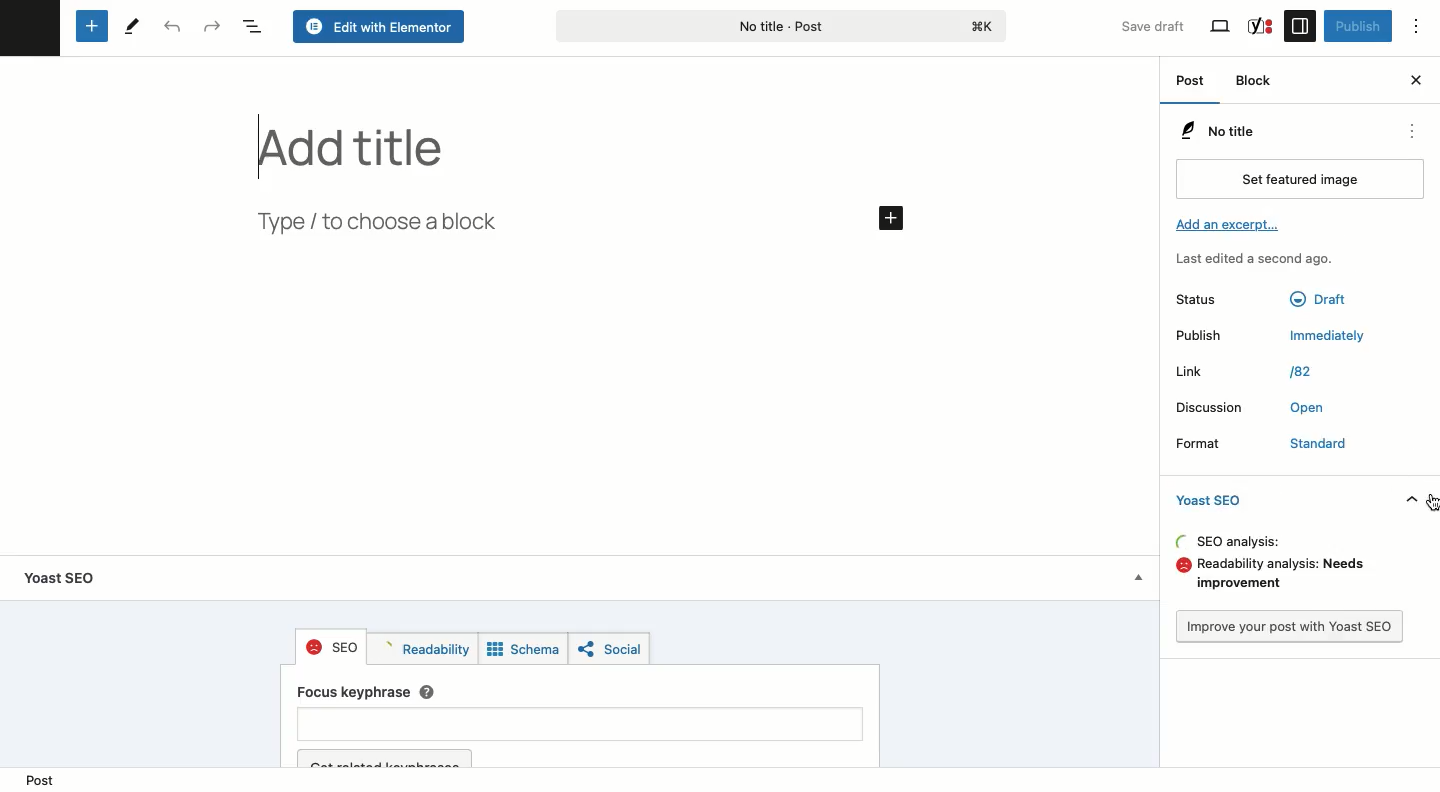 The image size is (1440, 792). I want to click on Publish, so click(1356, 26).